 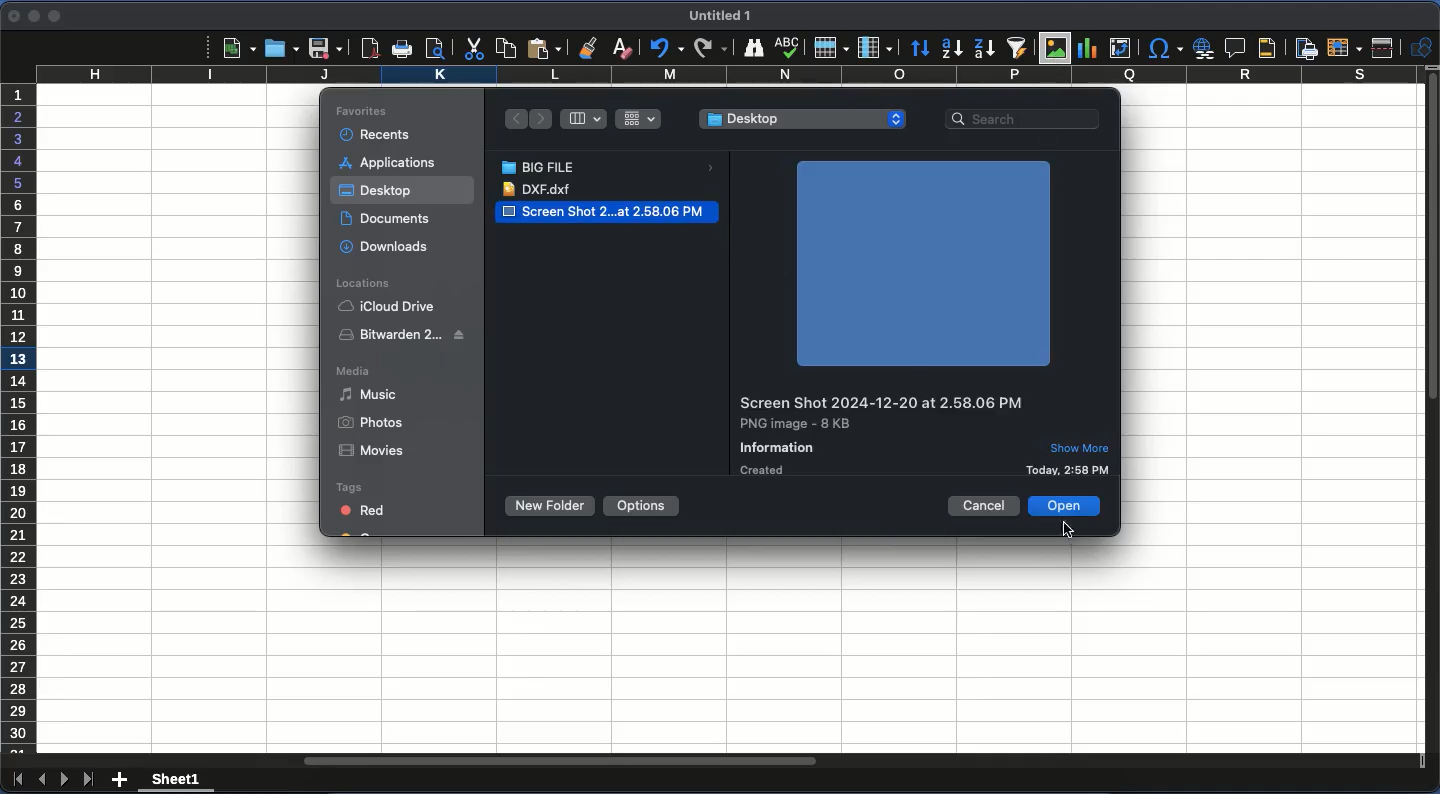 What do you see at coordinates (1236, 48) in the screenshot?
I see `comment` at bounding box center [1236, 48].